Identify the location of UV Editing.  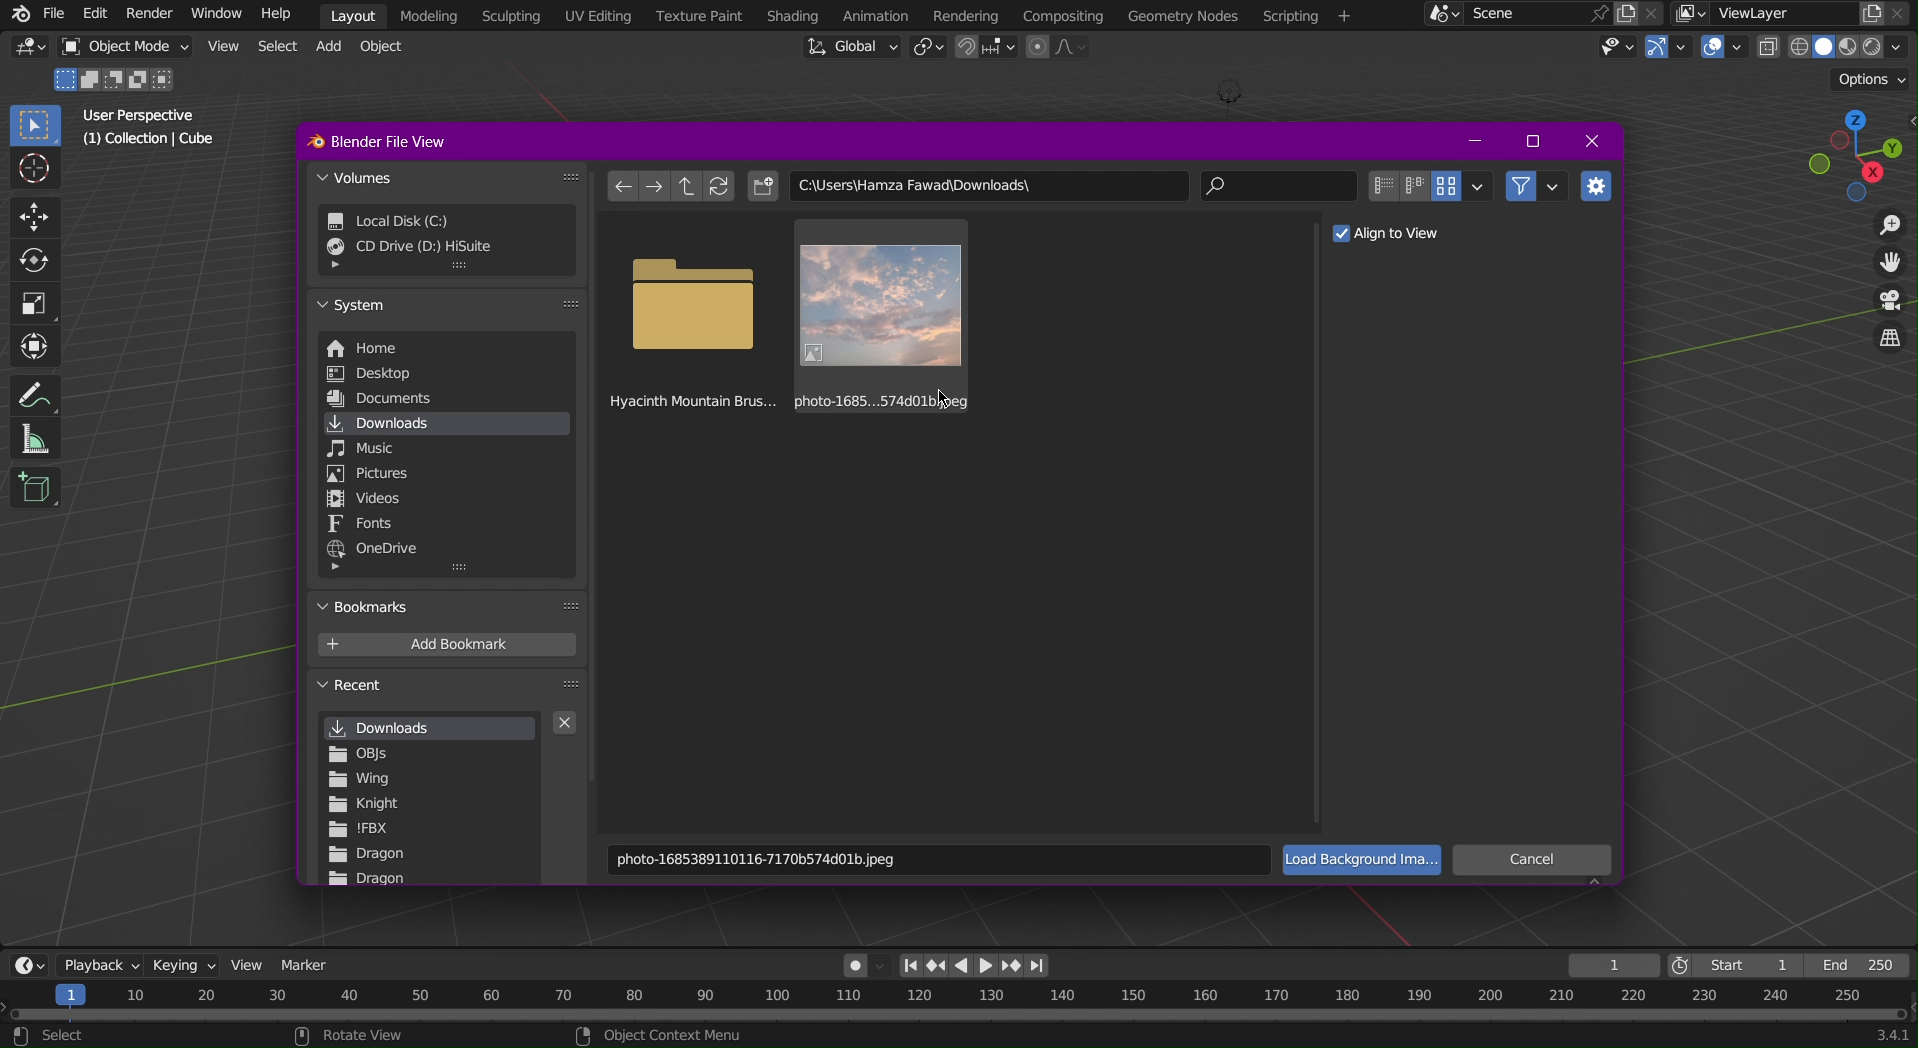
(599, 16).